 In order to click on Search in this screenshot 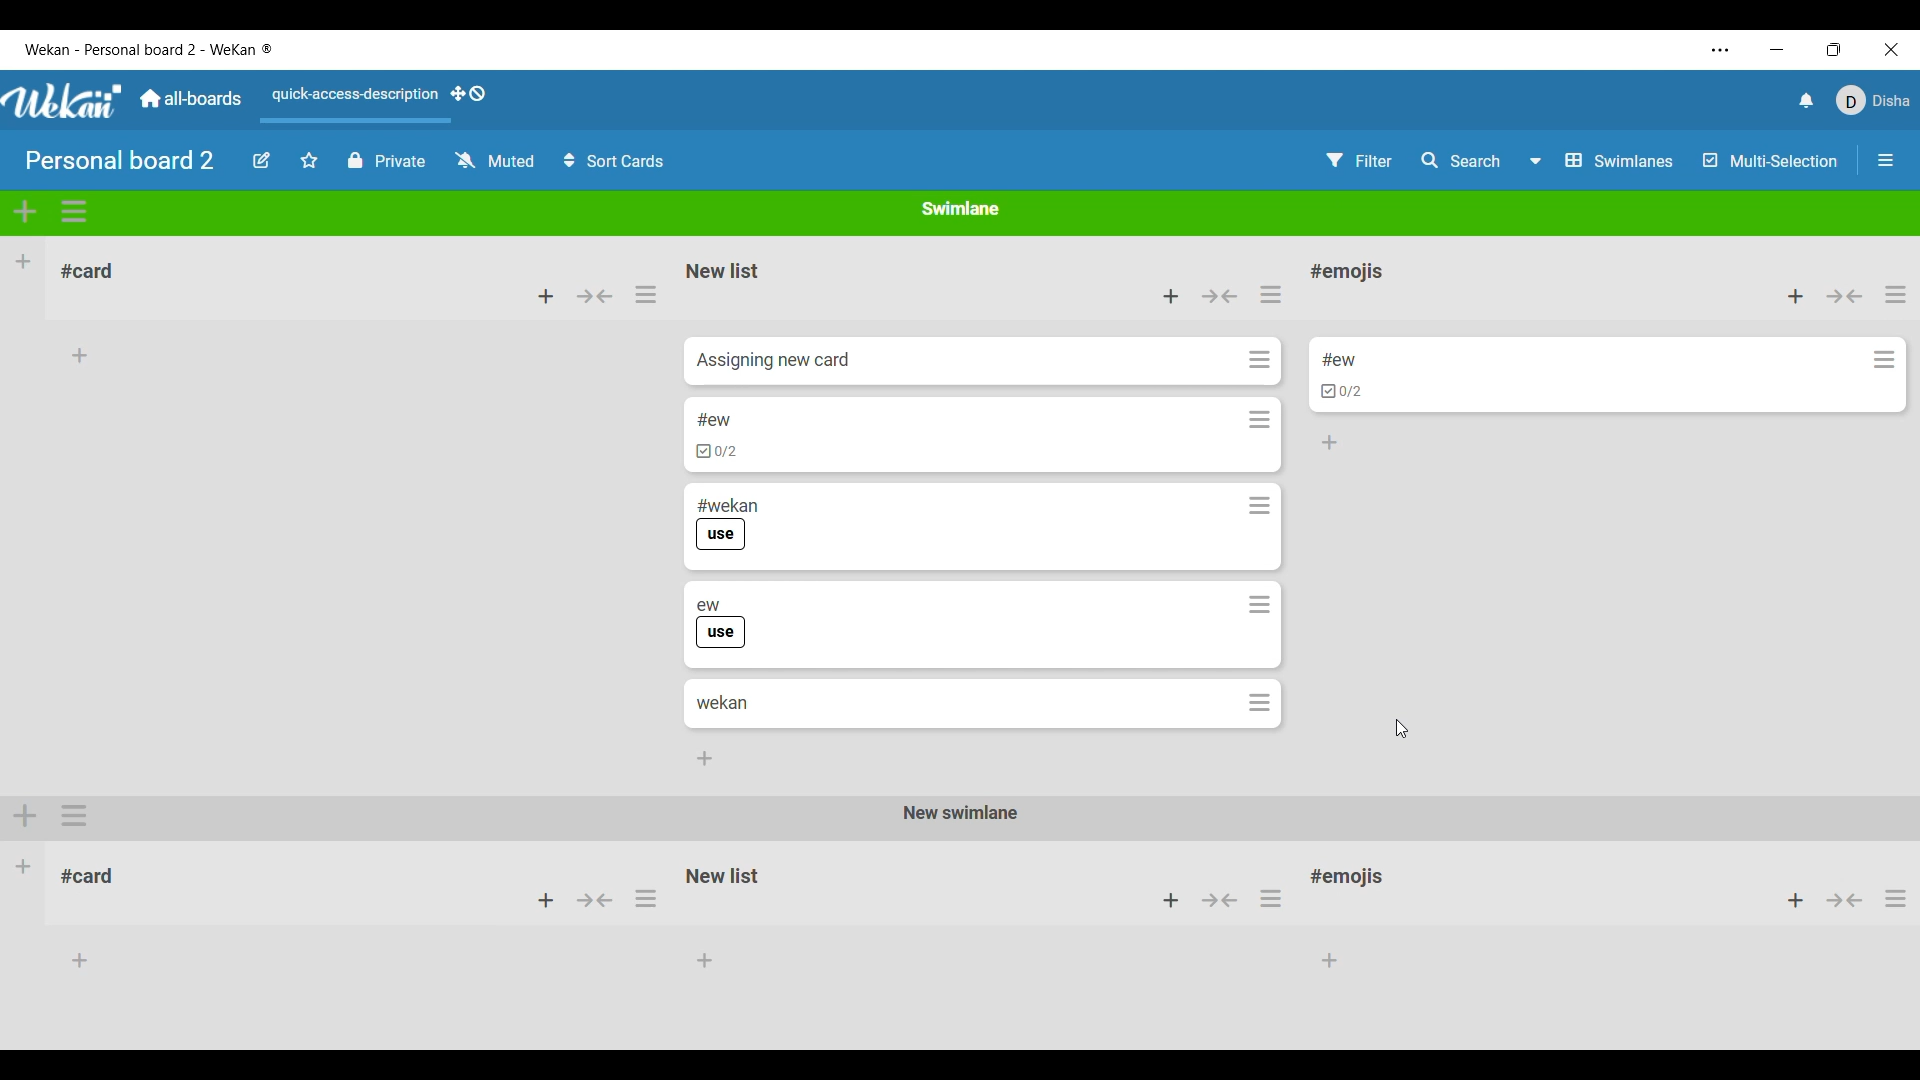, I will do `click(1461, 160)`.